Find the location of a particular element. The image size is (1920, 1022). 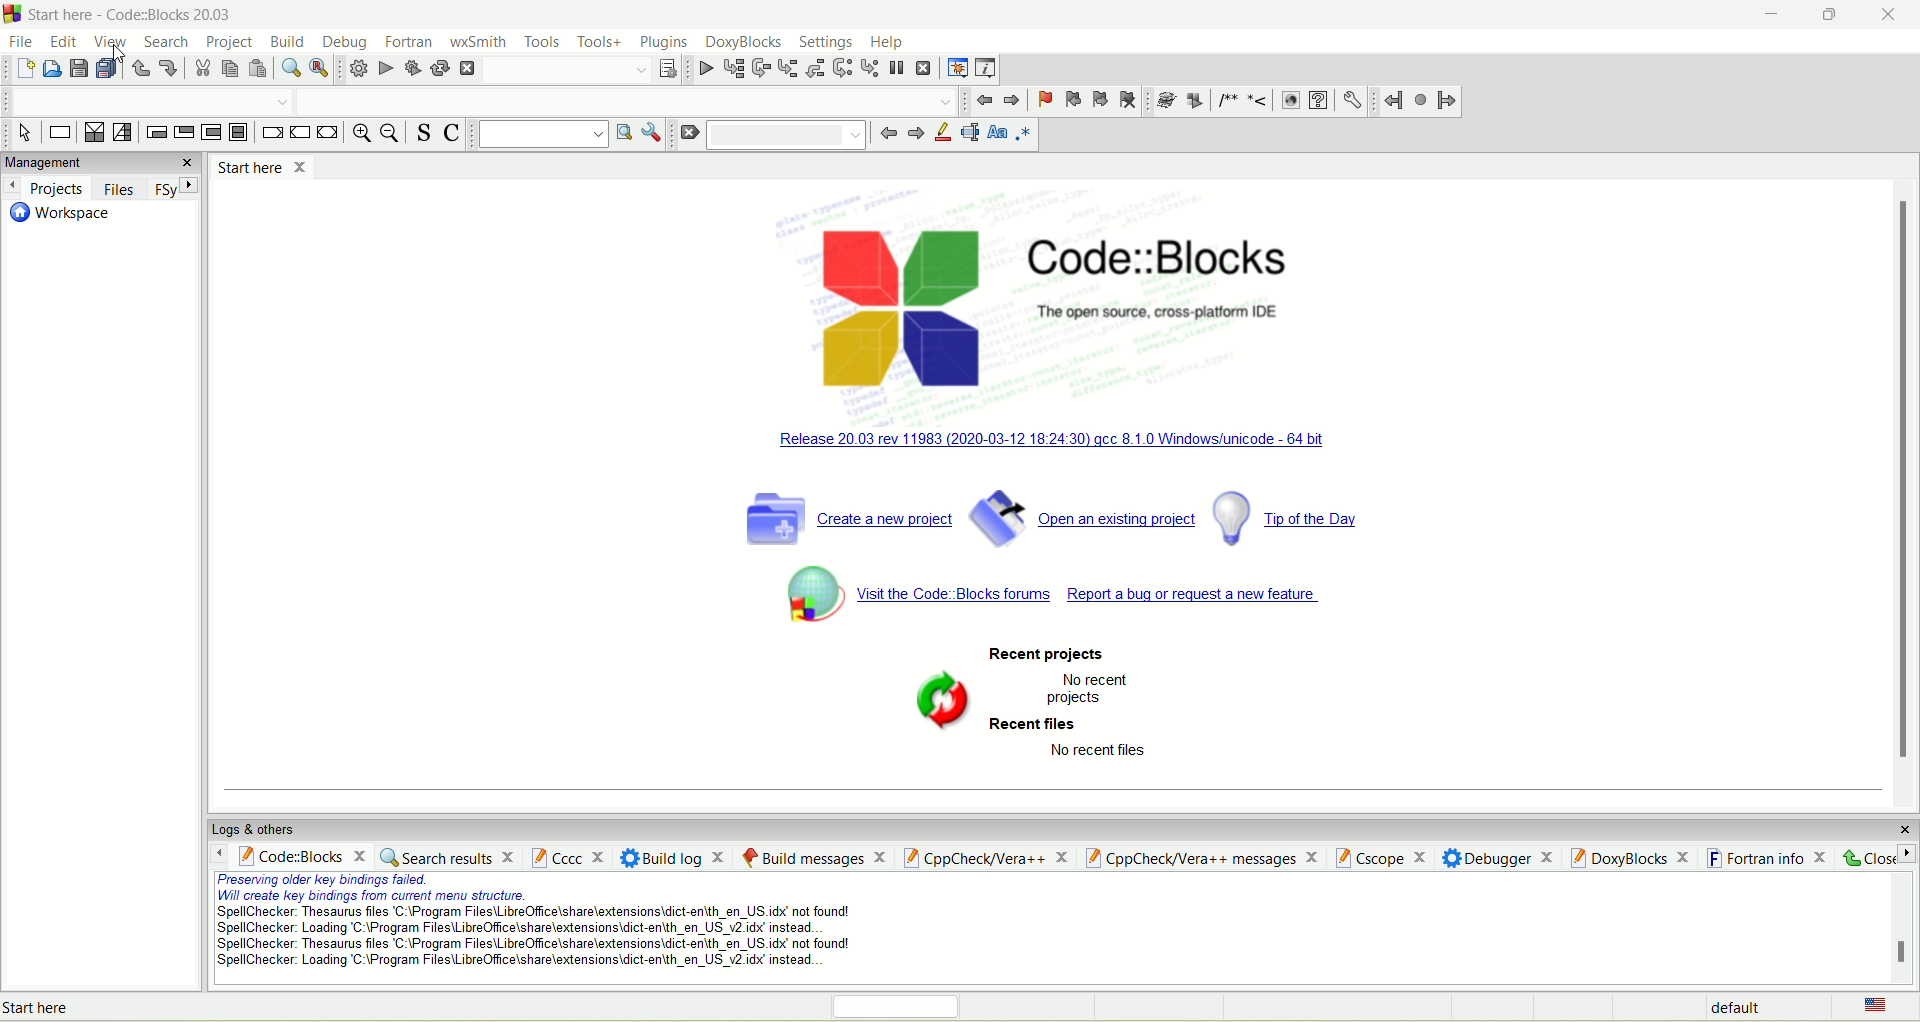

fortan info is located at coordinates (1768, 855).